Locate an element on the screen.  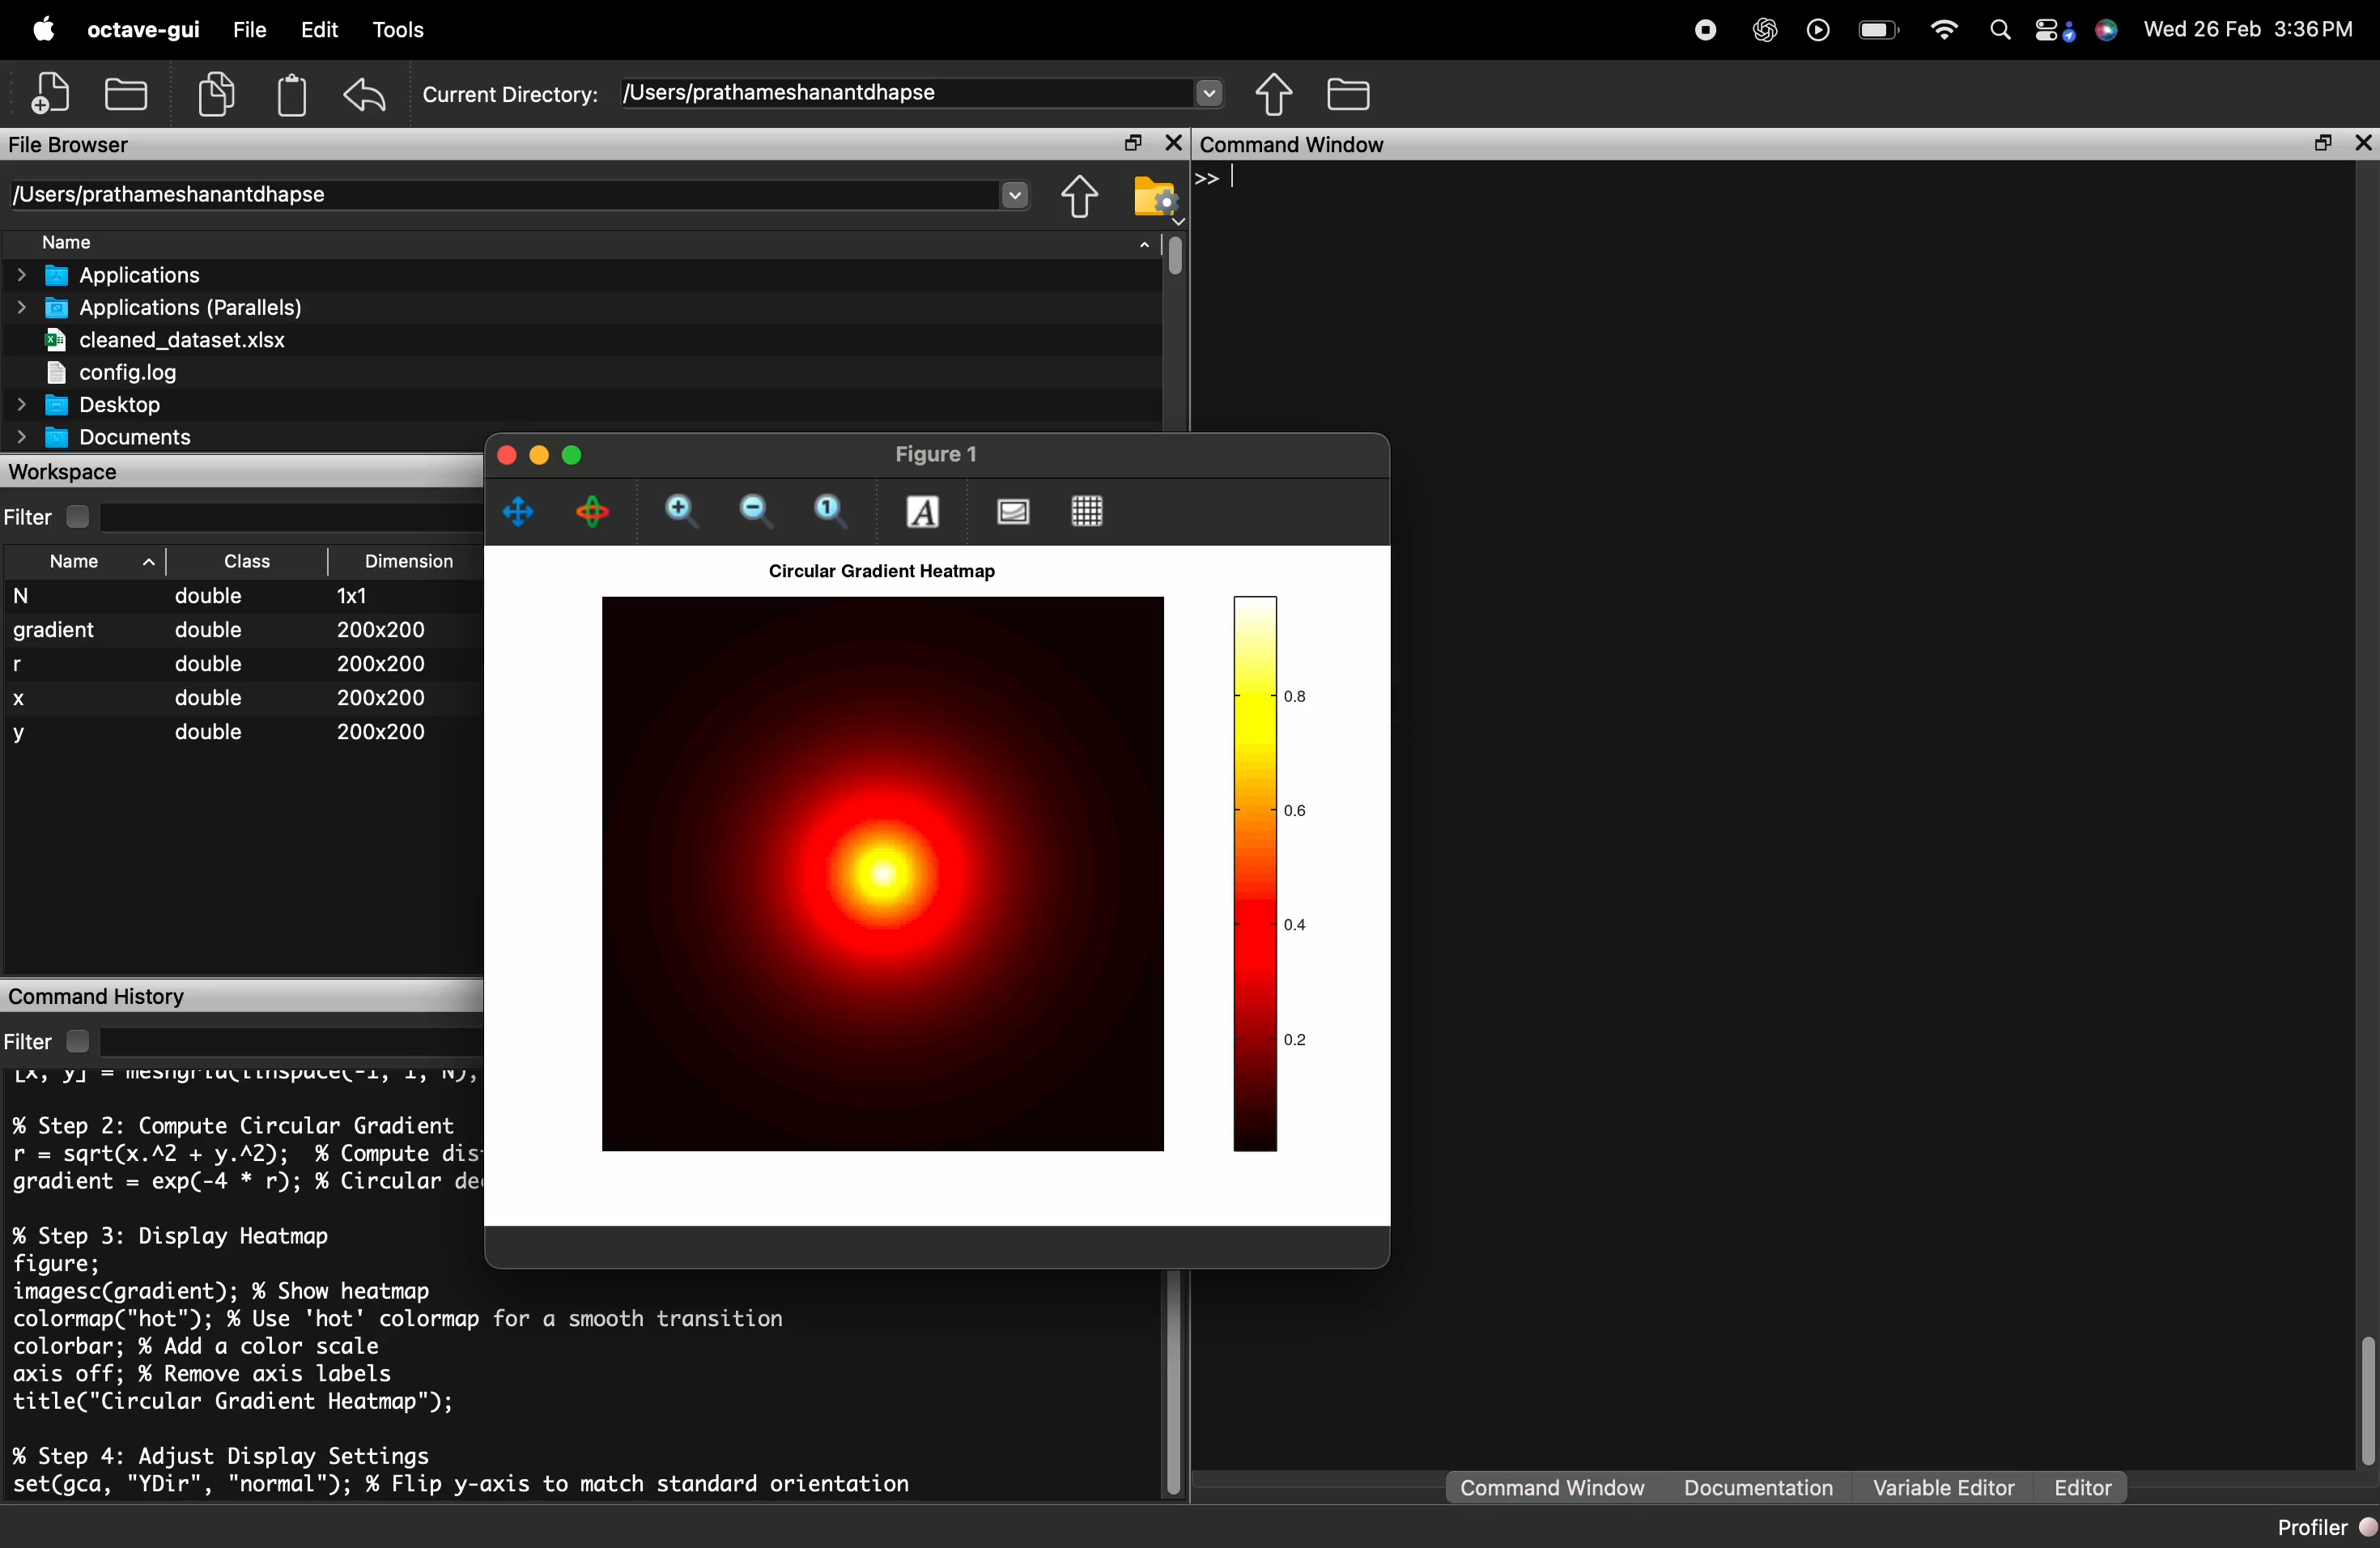
automatic limits for current axis is located at coordinates (829, 513).